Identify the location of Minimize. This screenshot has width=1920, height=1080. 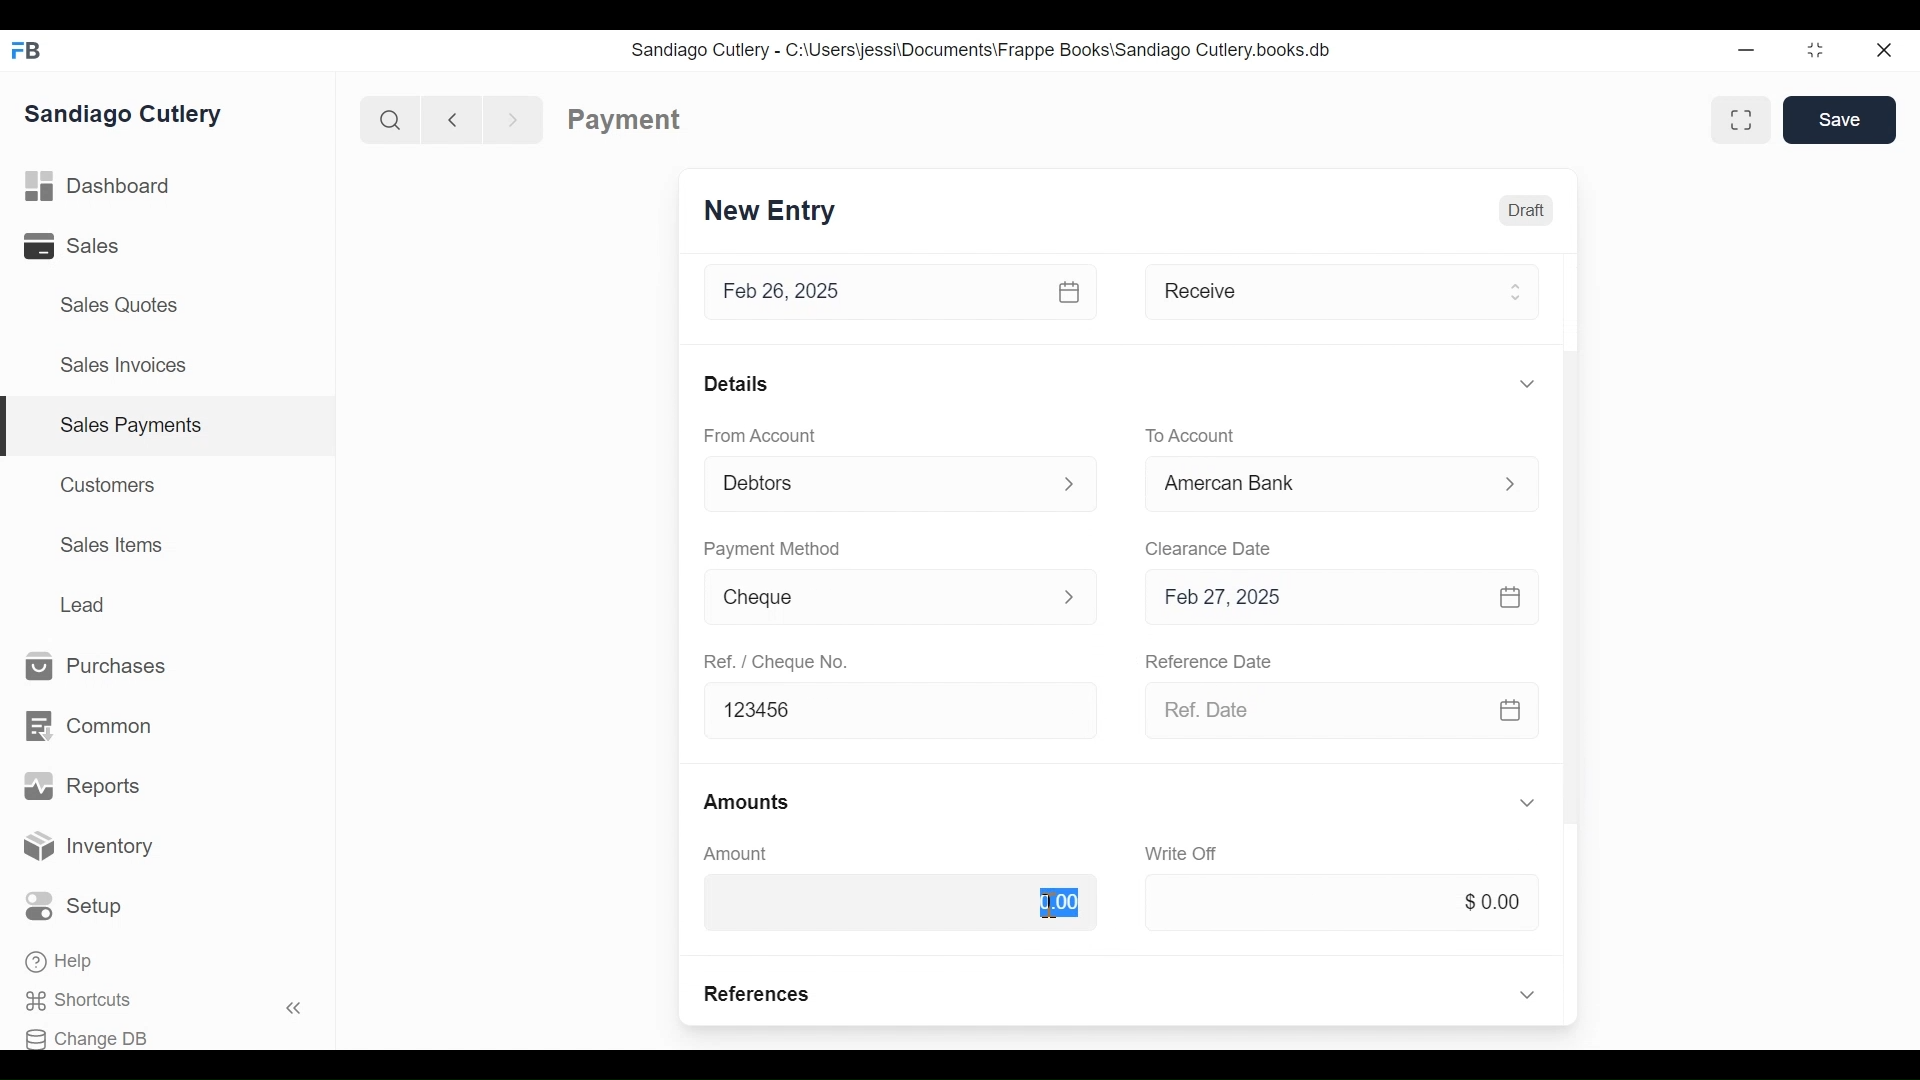
(1746, 52).